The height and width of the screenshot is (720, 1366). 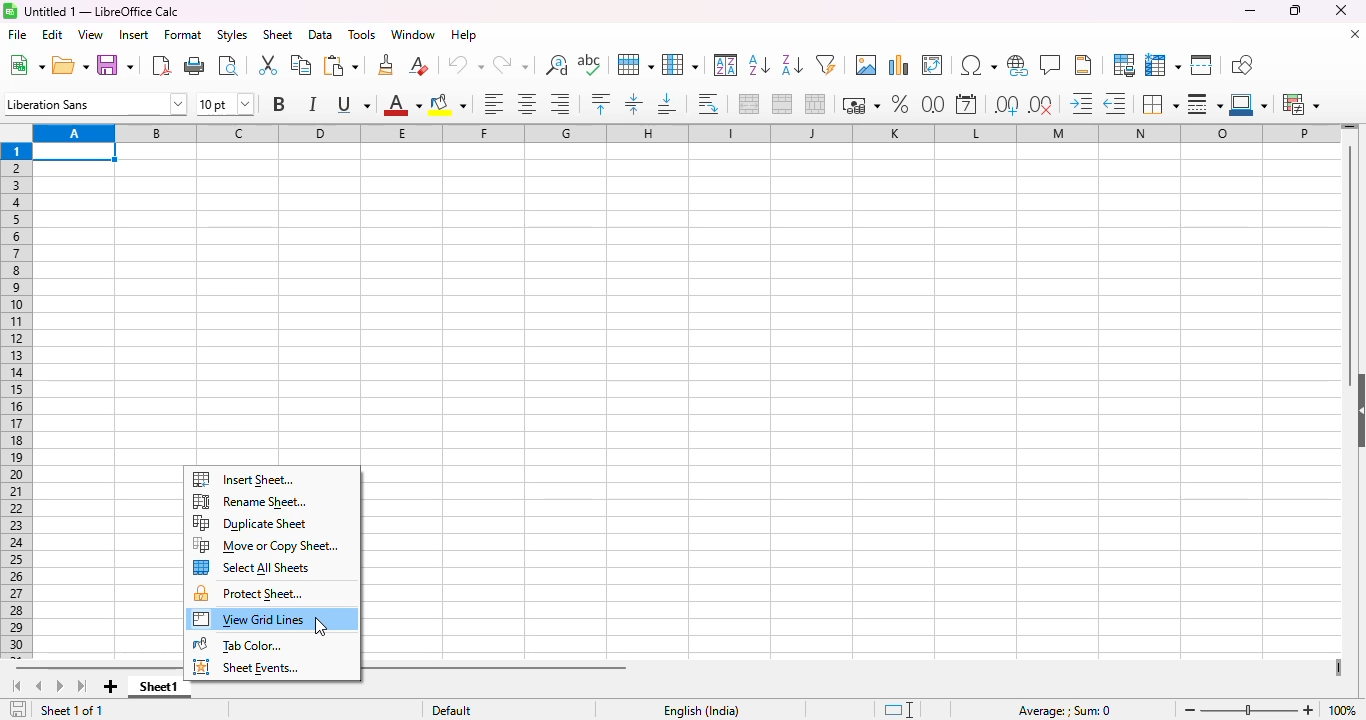 I want to click on new, so click(x=26, y=65).